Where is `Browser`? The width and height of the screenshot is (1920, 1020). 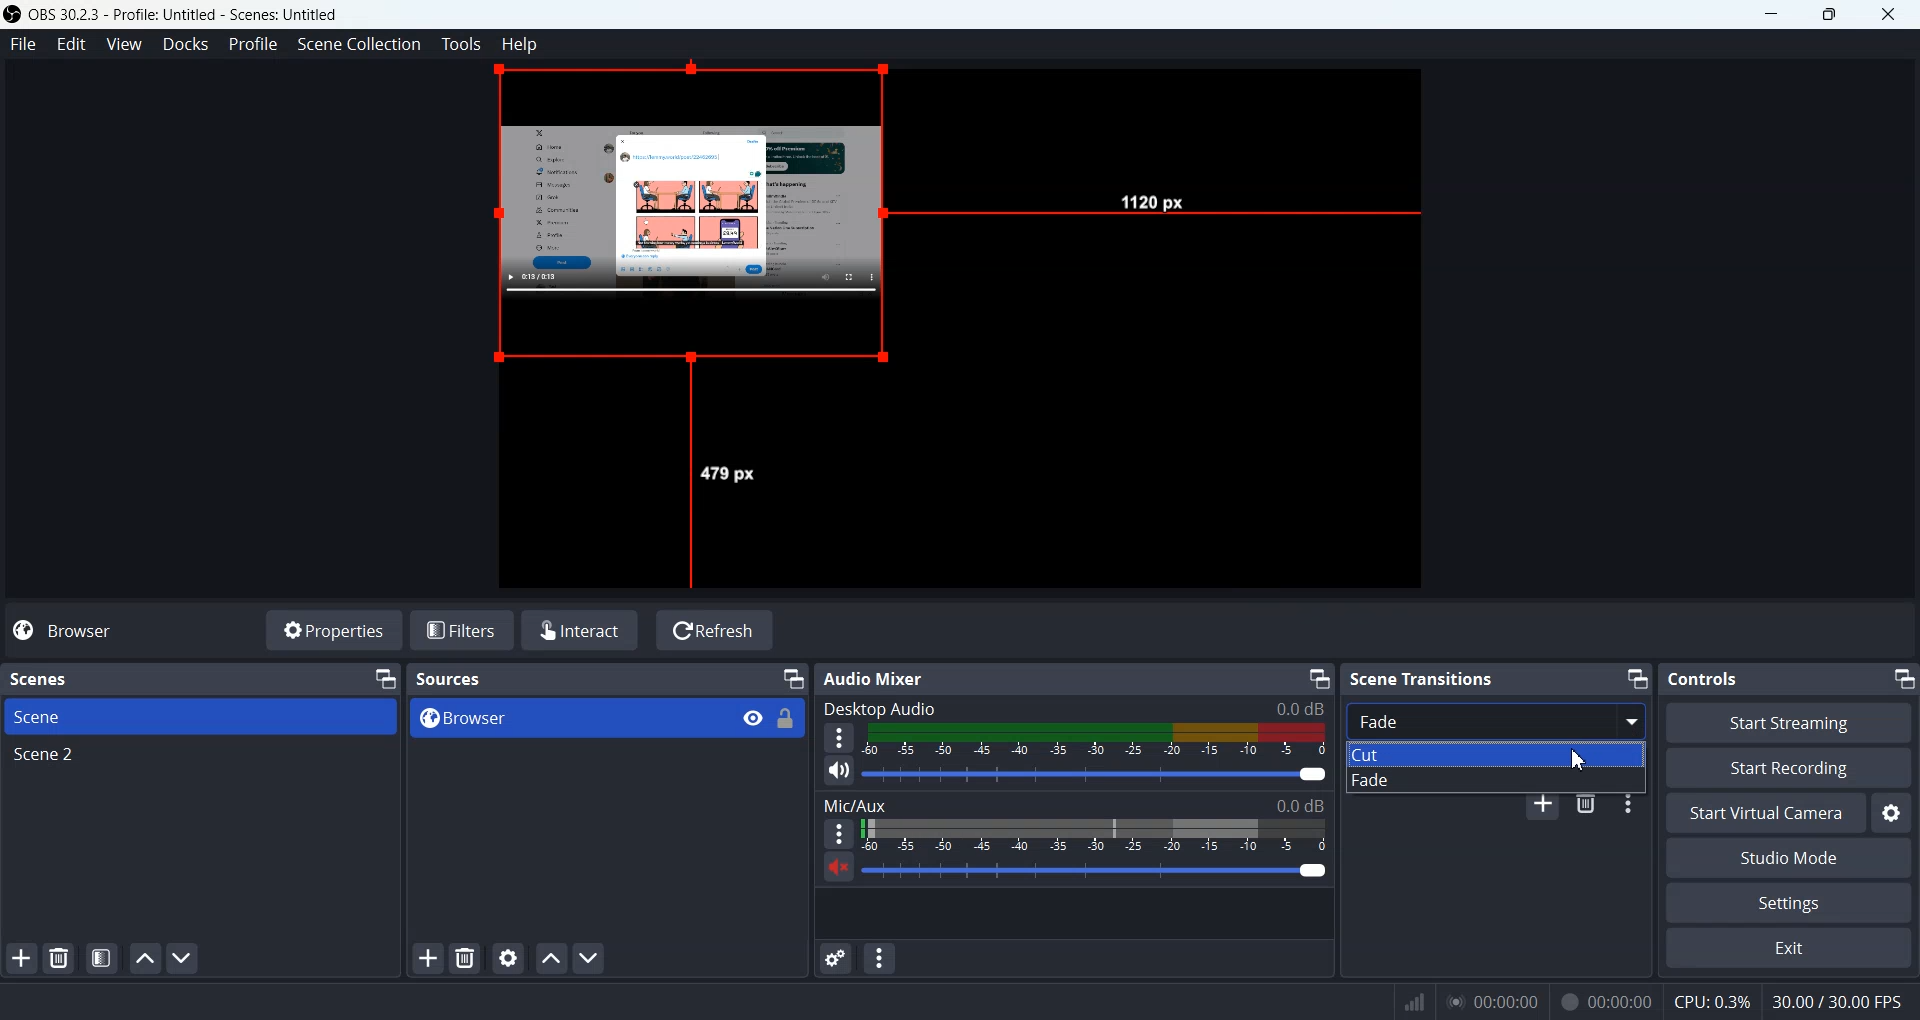
Browser is located at coordinates (571, 719).